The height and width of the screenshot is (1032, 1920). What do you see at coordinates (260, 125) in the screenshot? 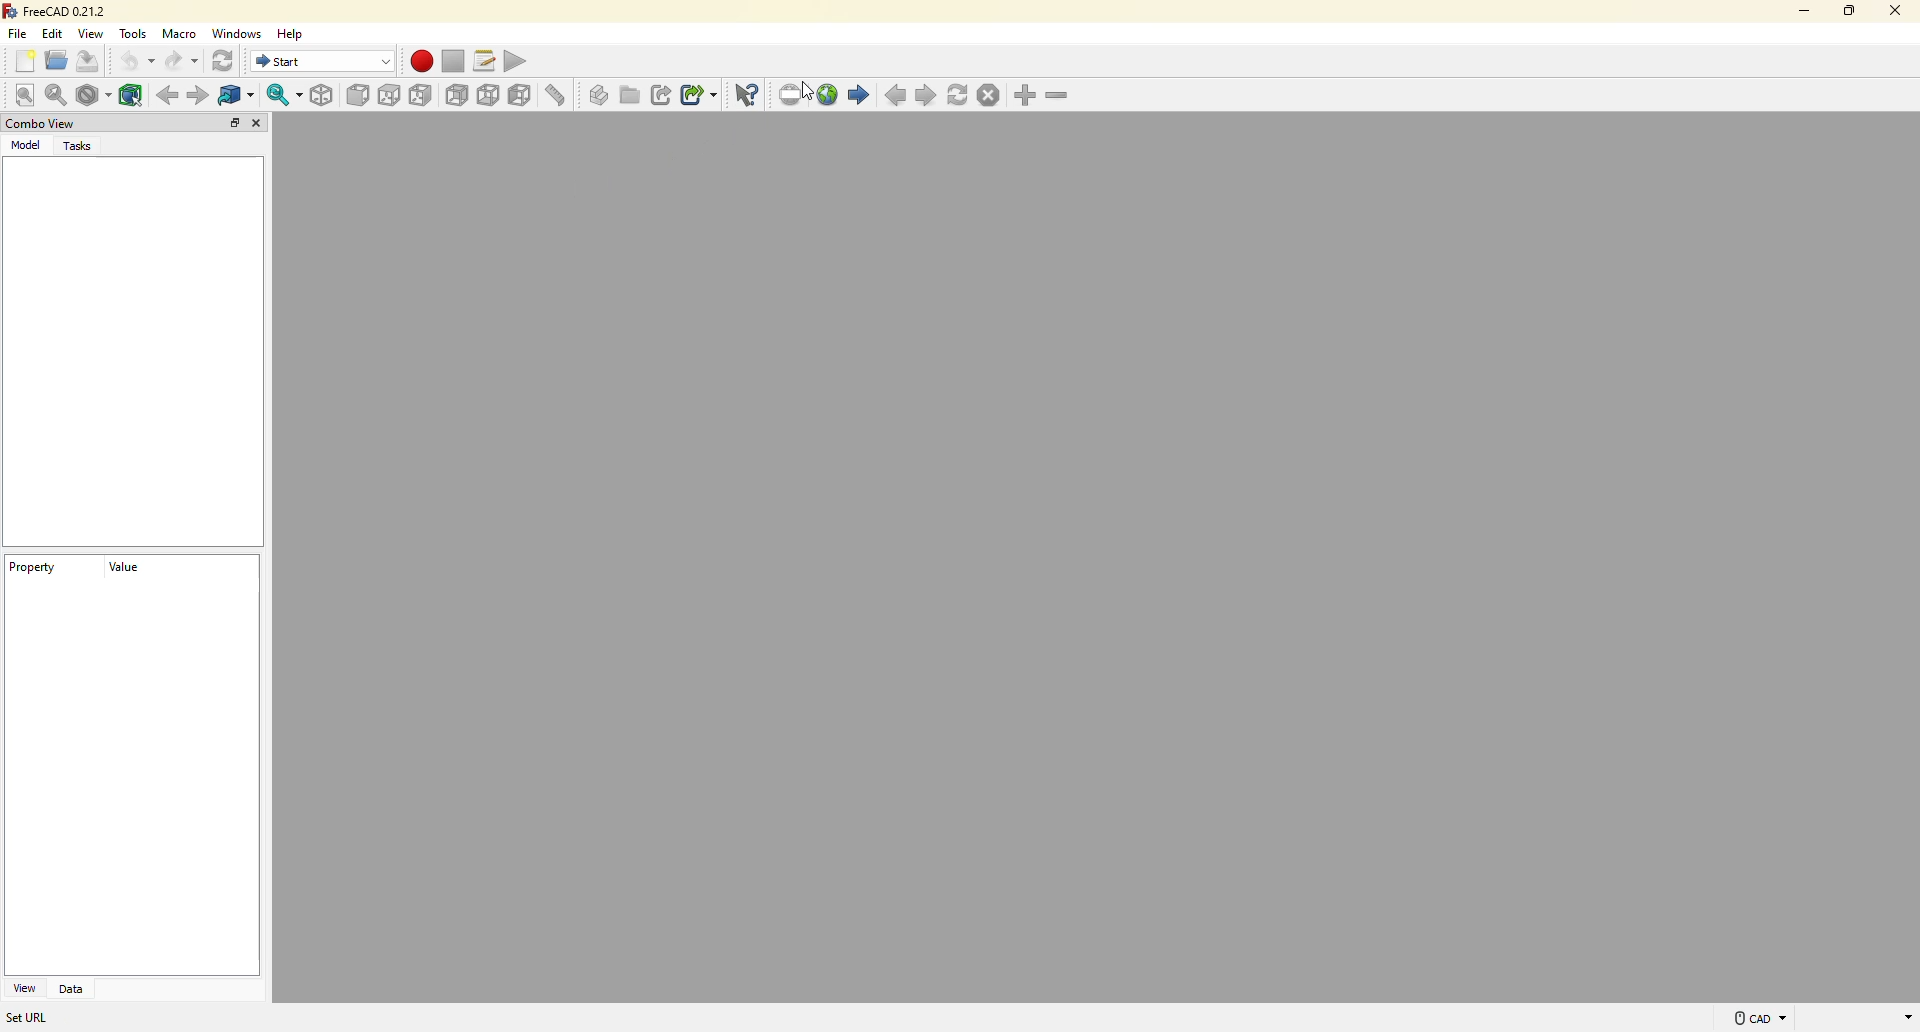
I see `close` at bounding box center [260, 125].